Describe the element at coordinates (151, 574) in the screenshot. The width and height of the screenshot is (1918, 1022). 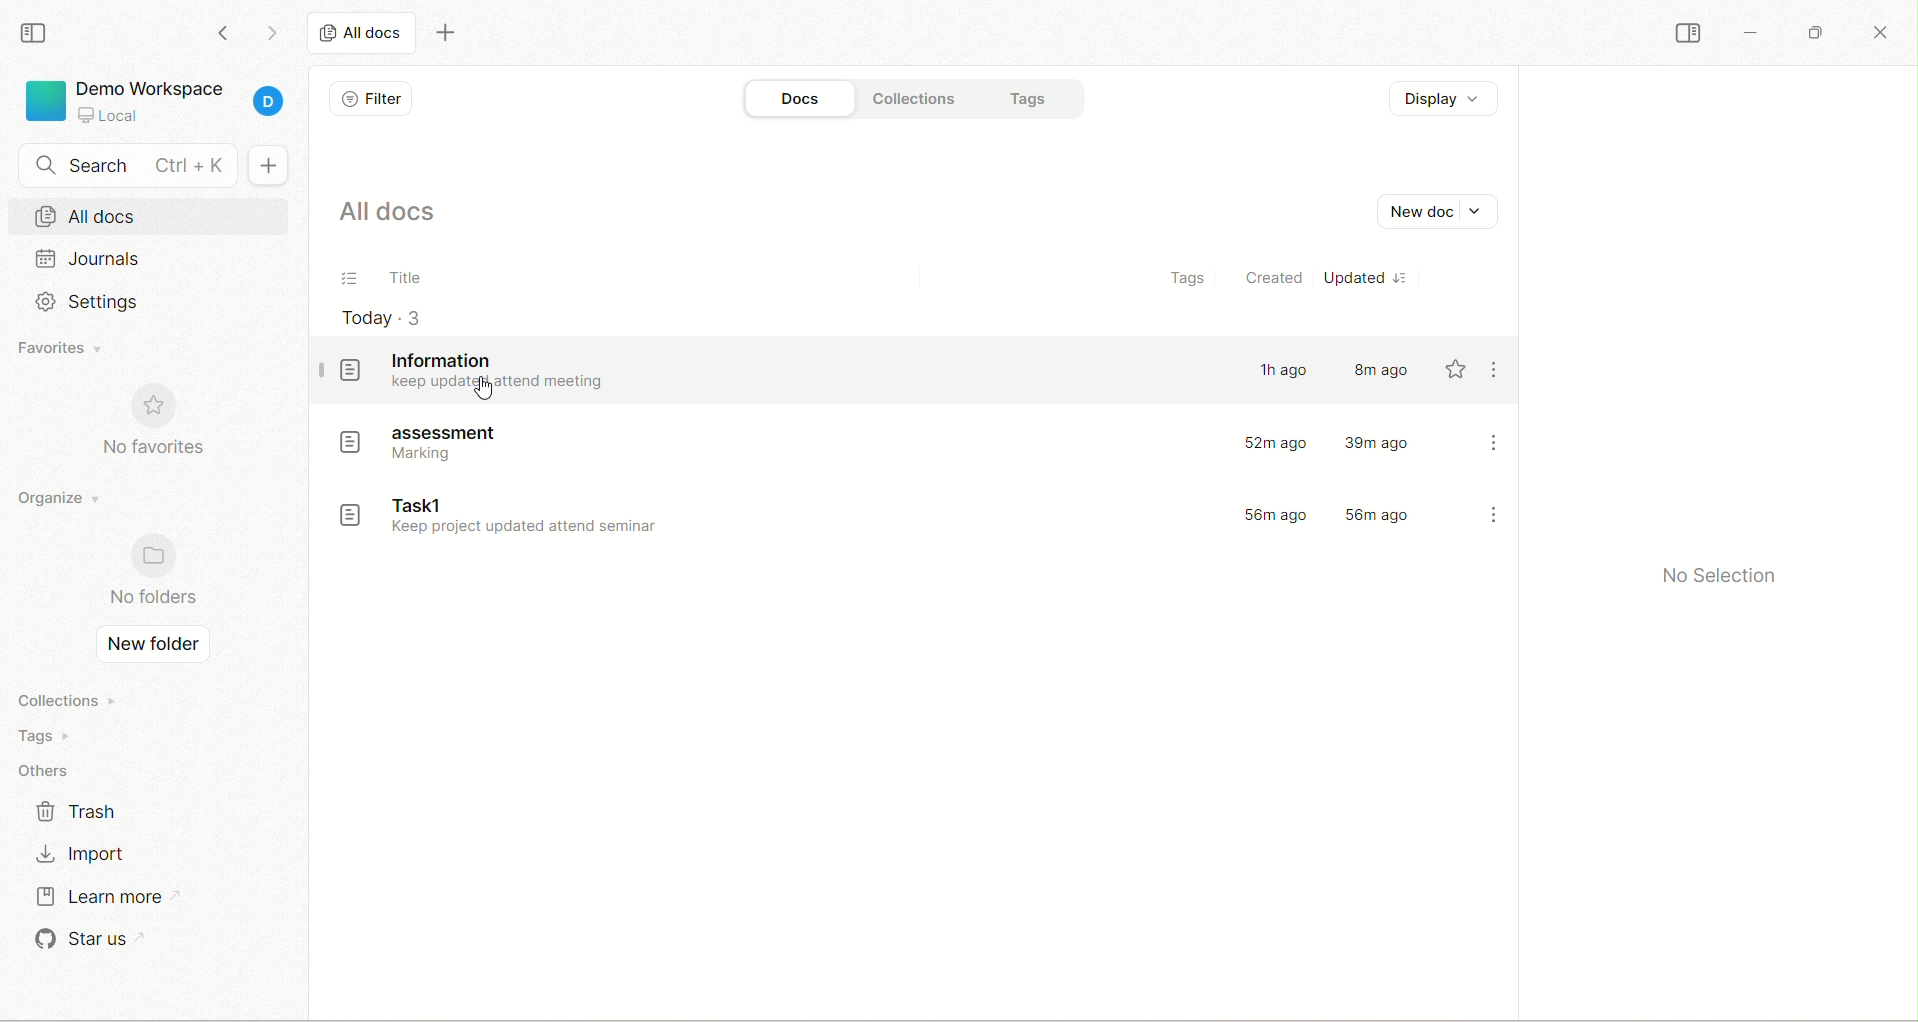
I see `no folders` at that location.